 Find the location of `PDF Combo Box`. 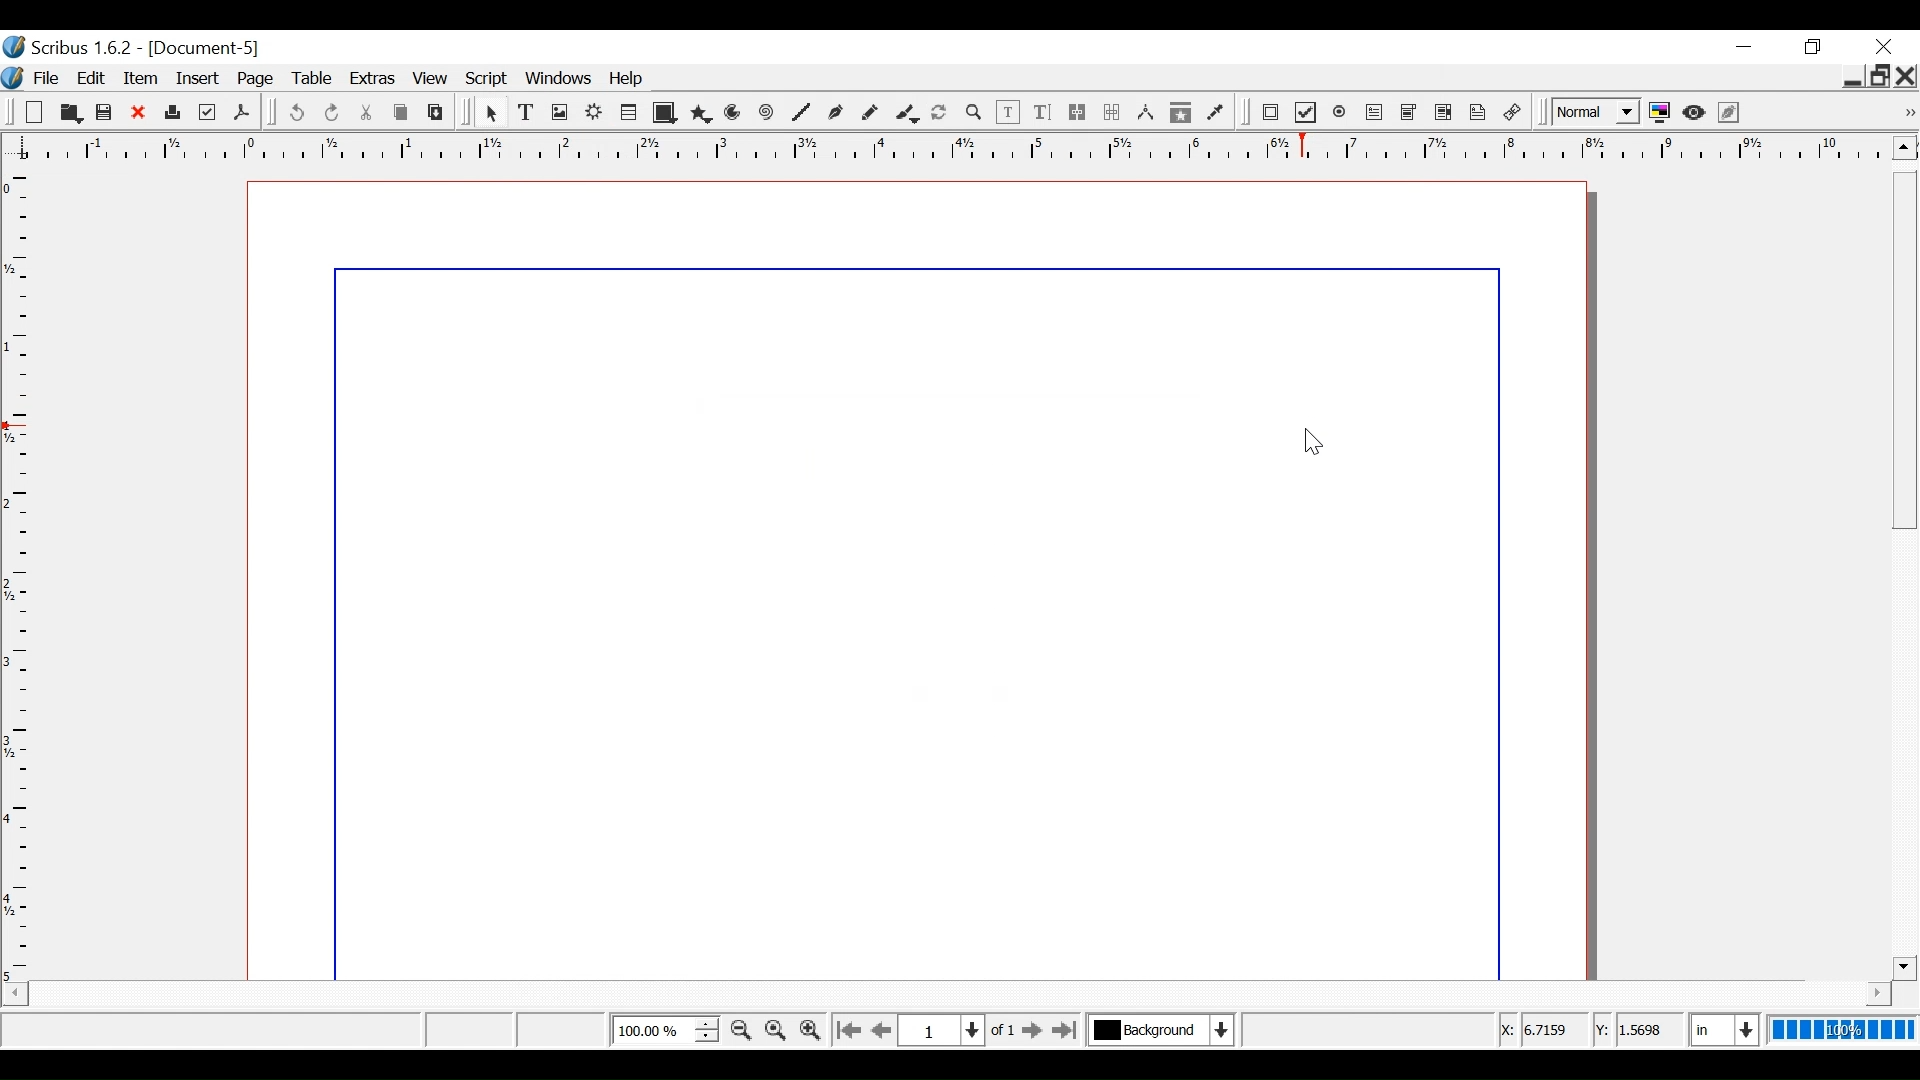

PDF Combo Box is located at coordinates (1408, 113).